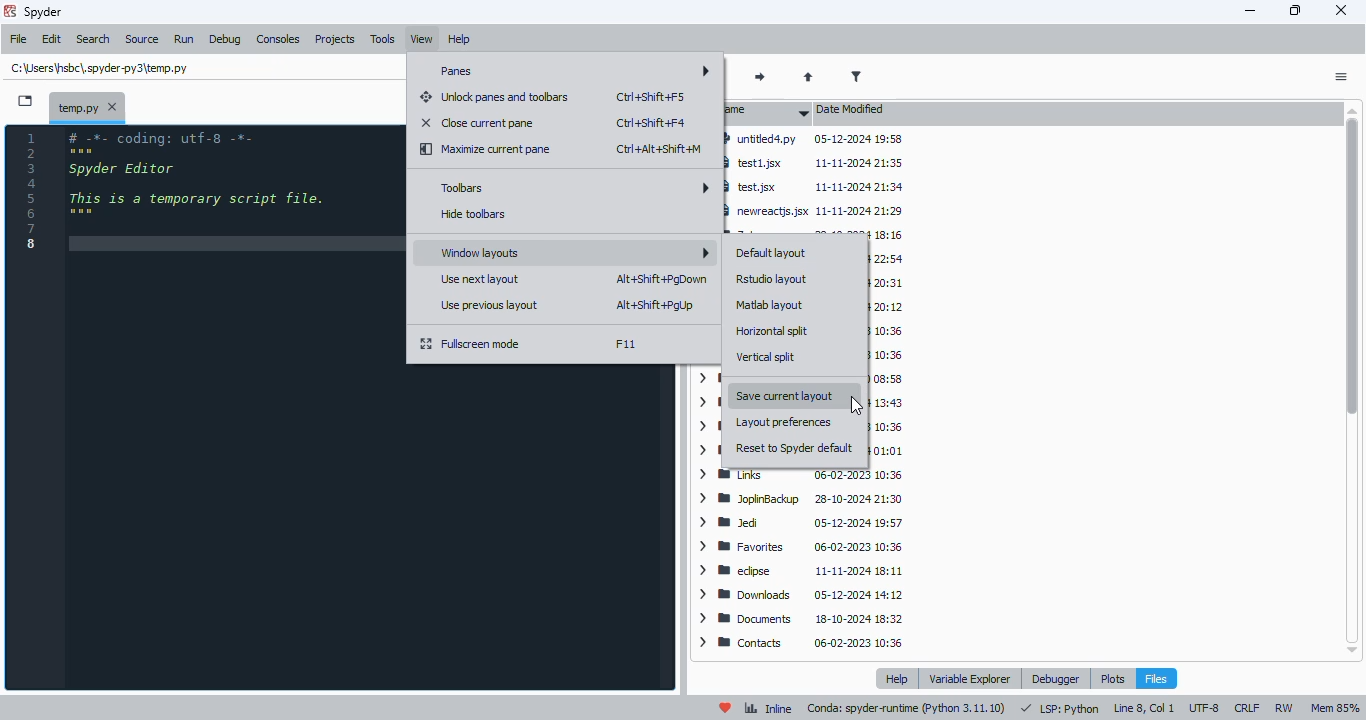  I want to click on shortcut for unlock panes and toolbars, so click(652, 96).